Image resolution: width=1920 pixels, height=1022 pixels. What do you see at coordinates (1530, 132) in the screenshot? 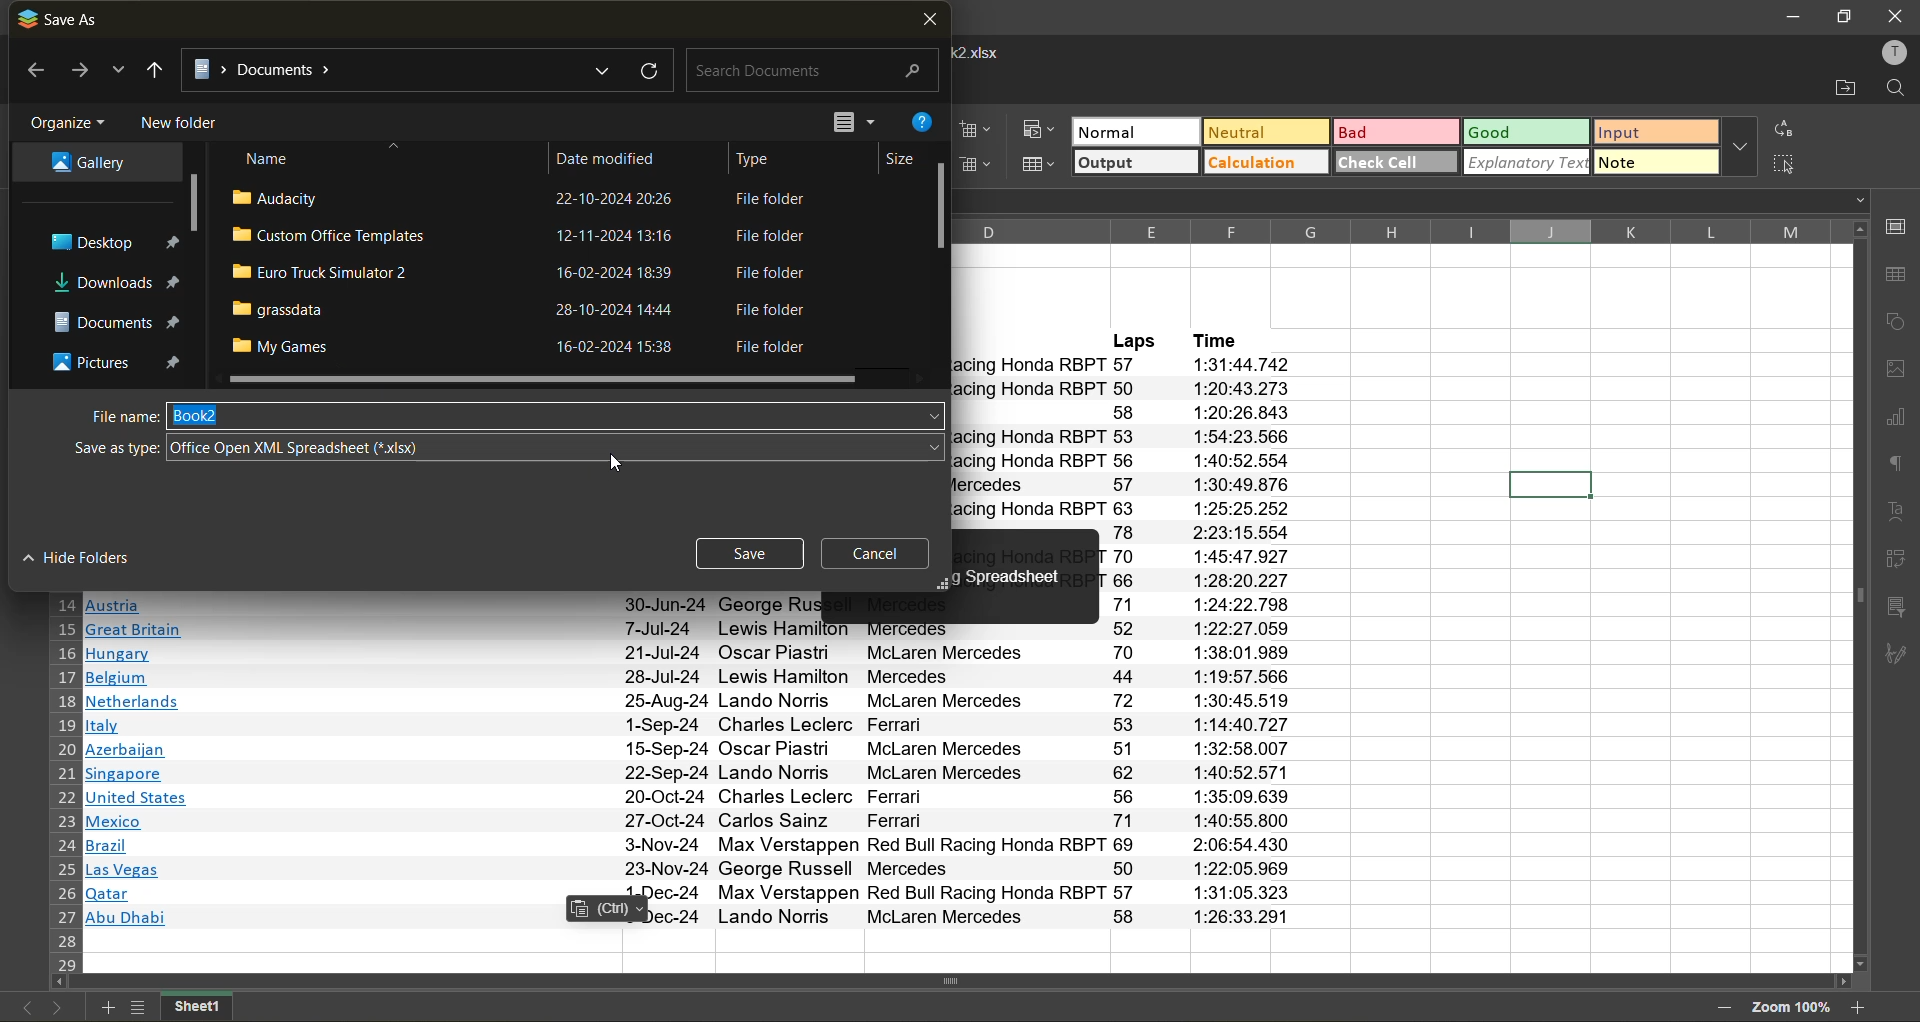
I see `good` at bounding box center [1530, 132].